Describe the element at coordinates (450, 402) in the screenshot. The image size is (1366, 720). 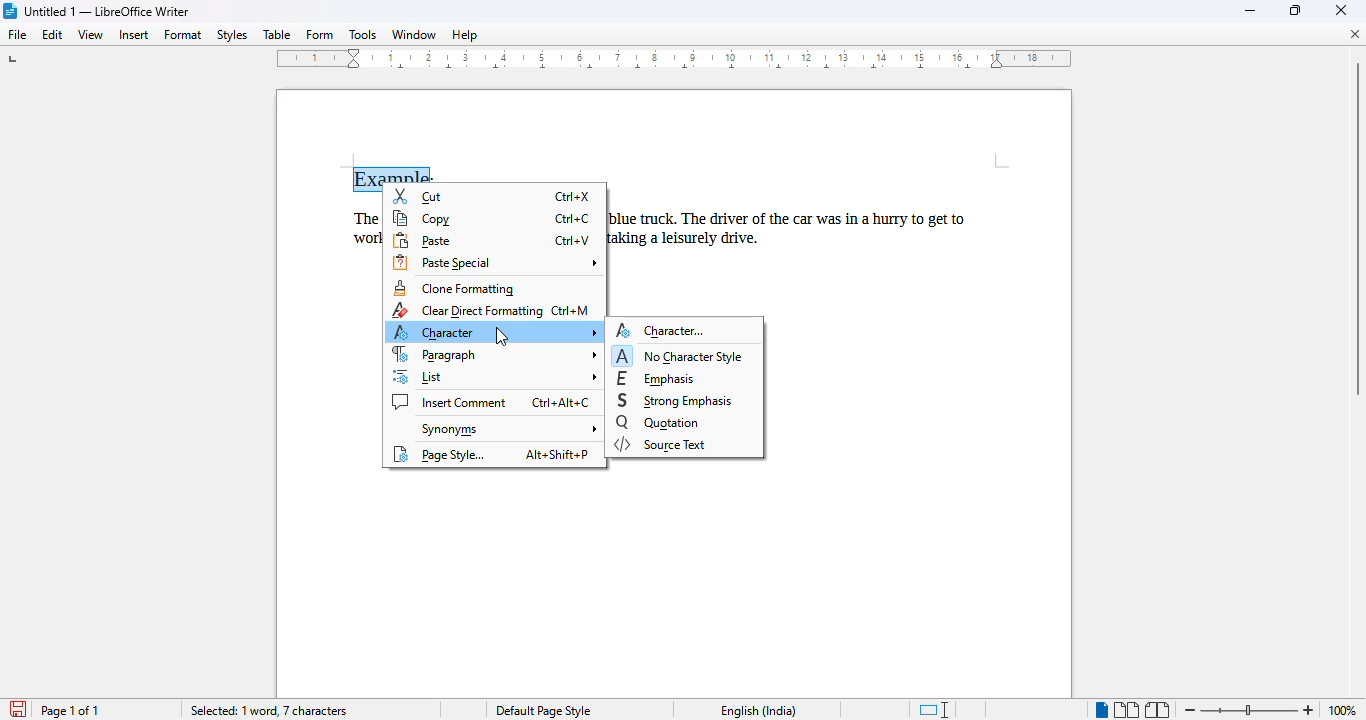
I see `insert comment` at that location.